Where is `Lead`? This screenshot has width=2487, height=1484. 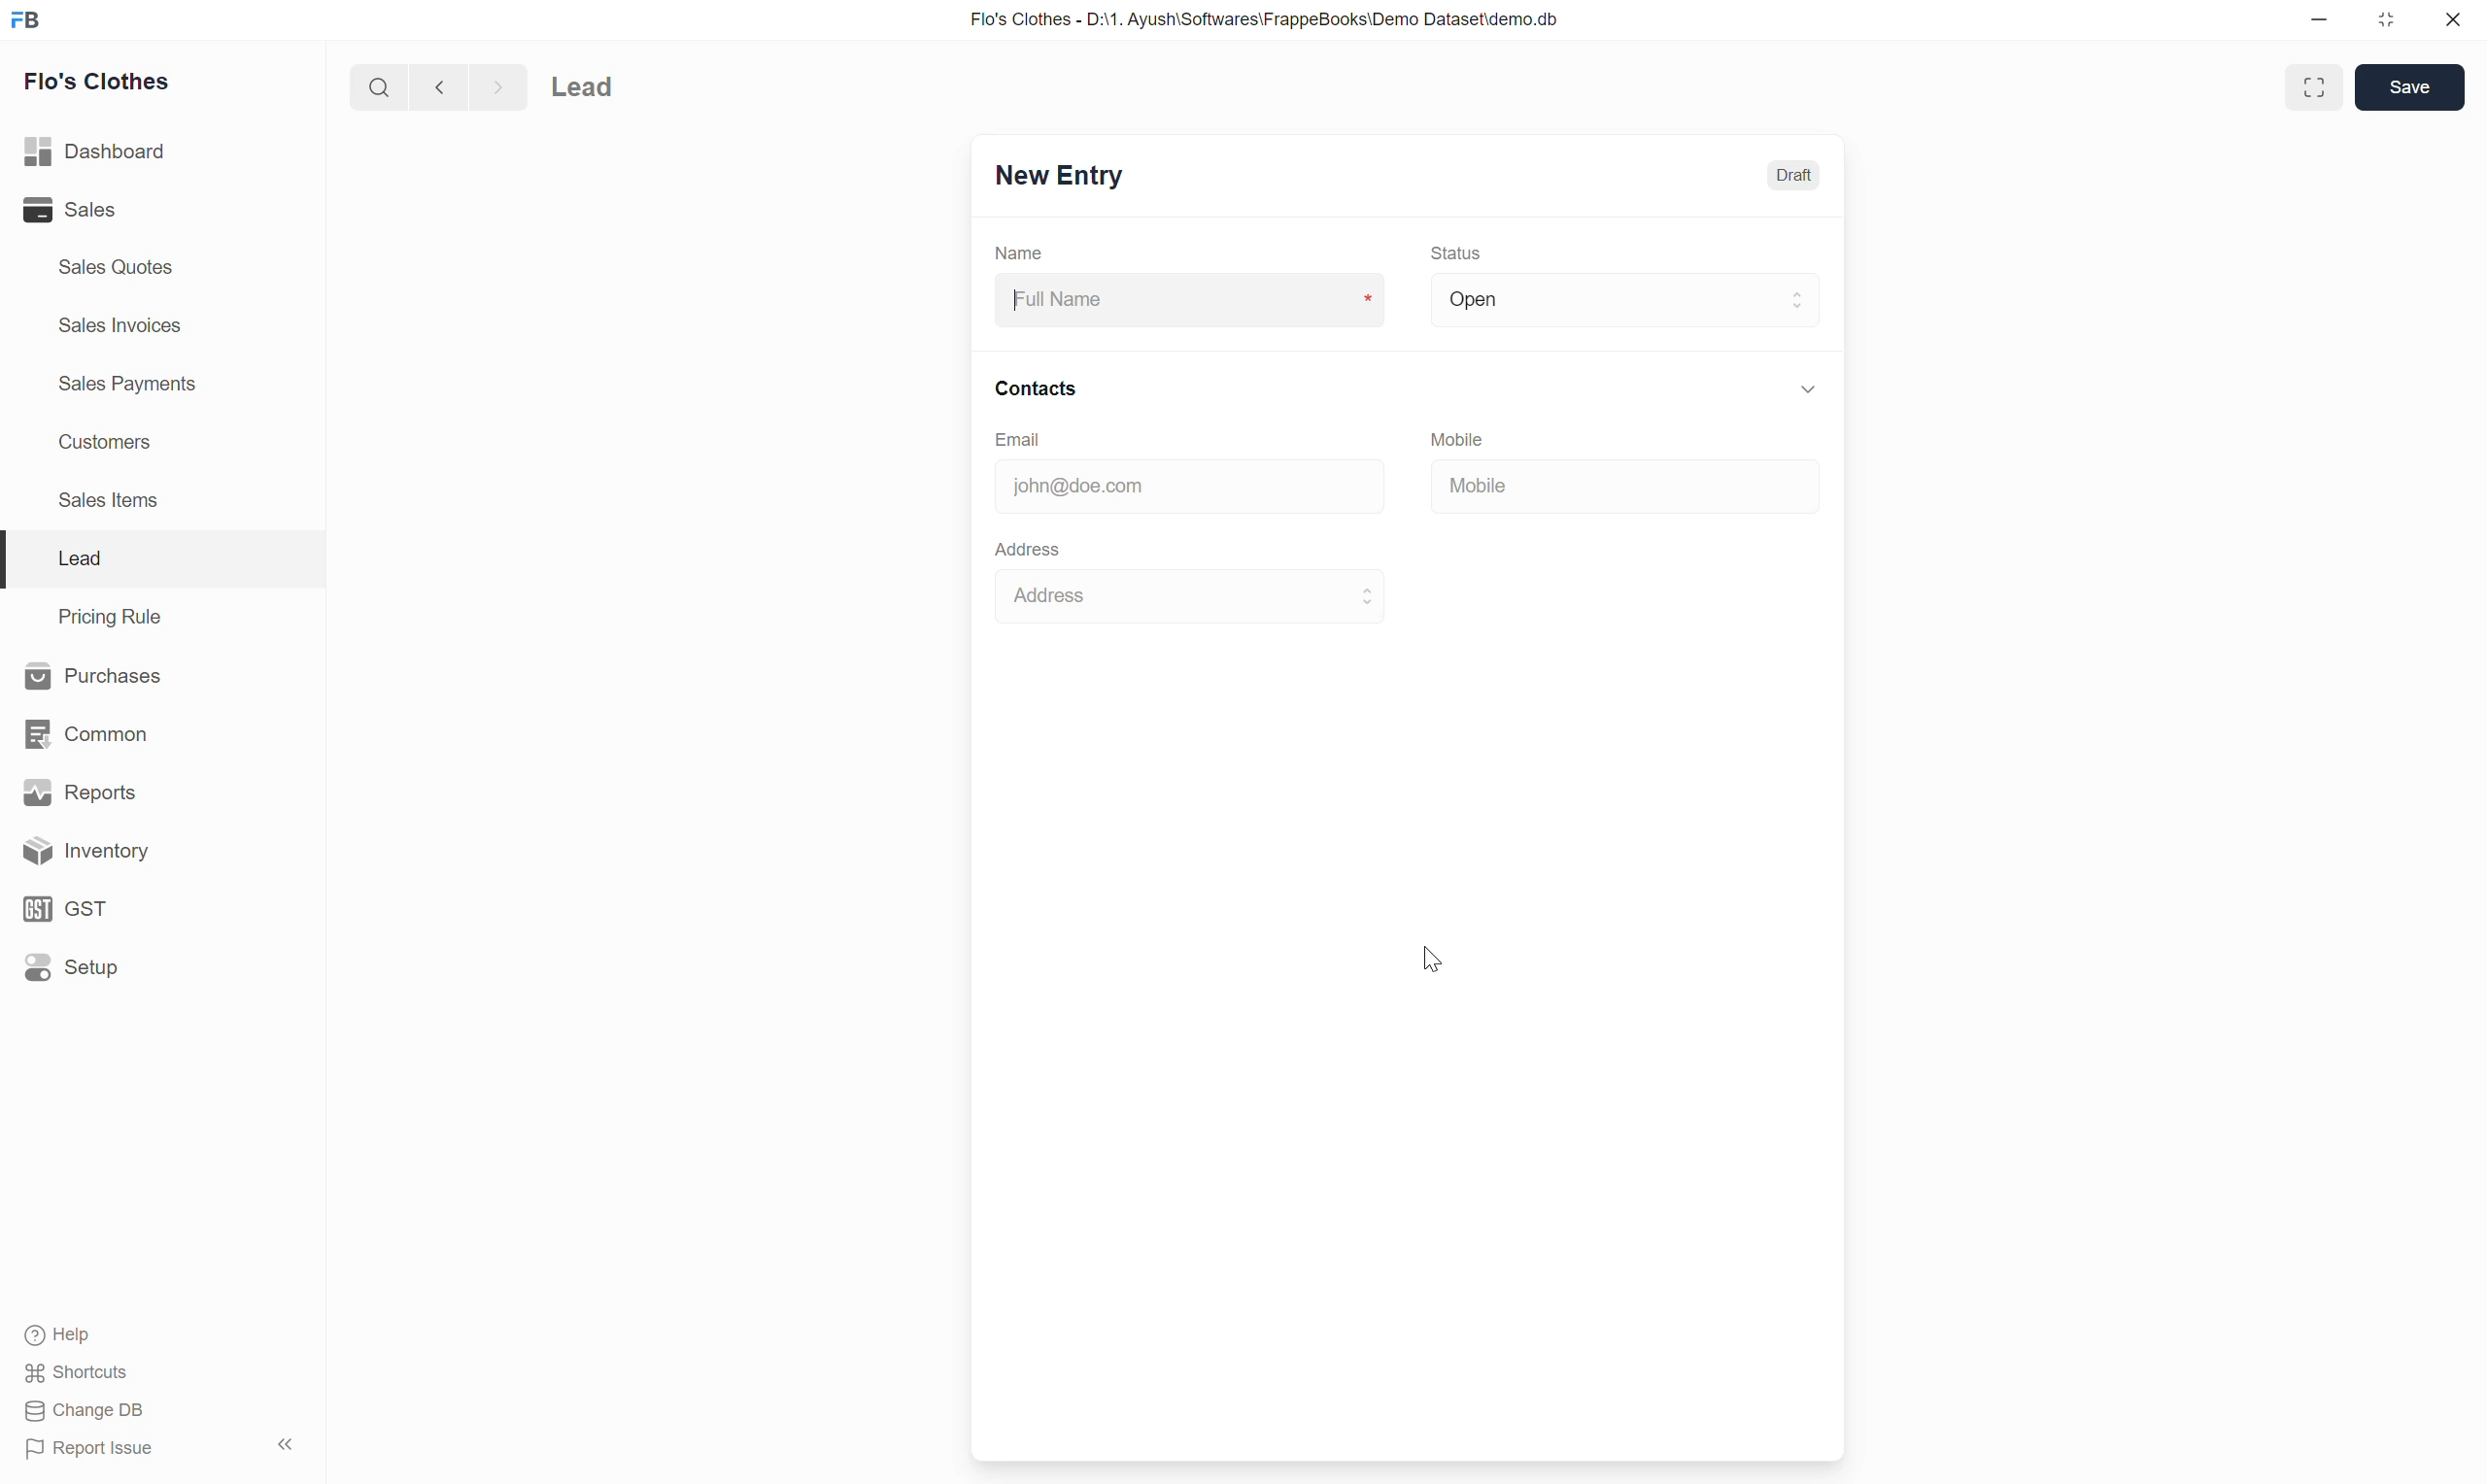
Lead is located at coordinates (611, 85).